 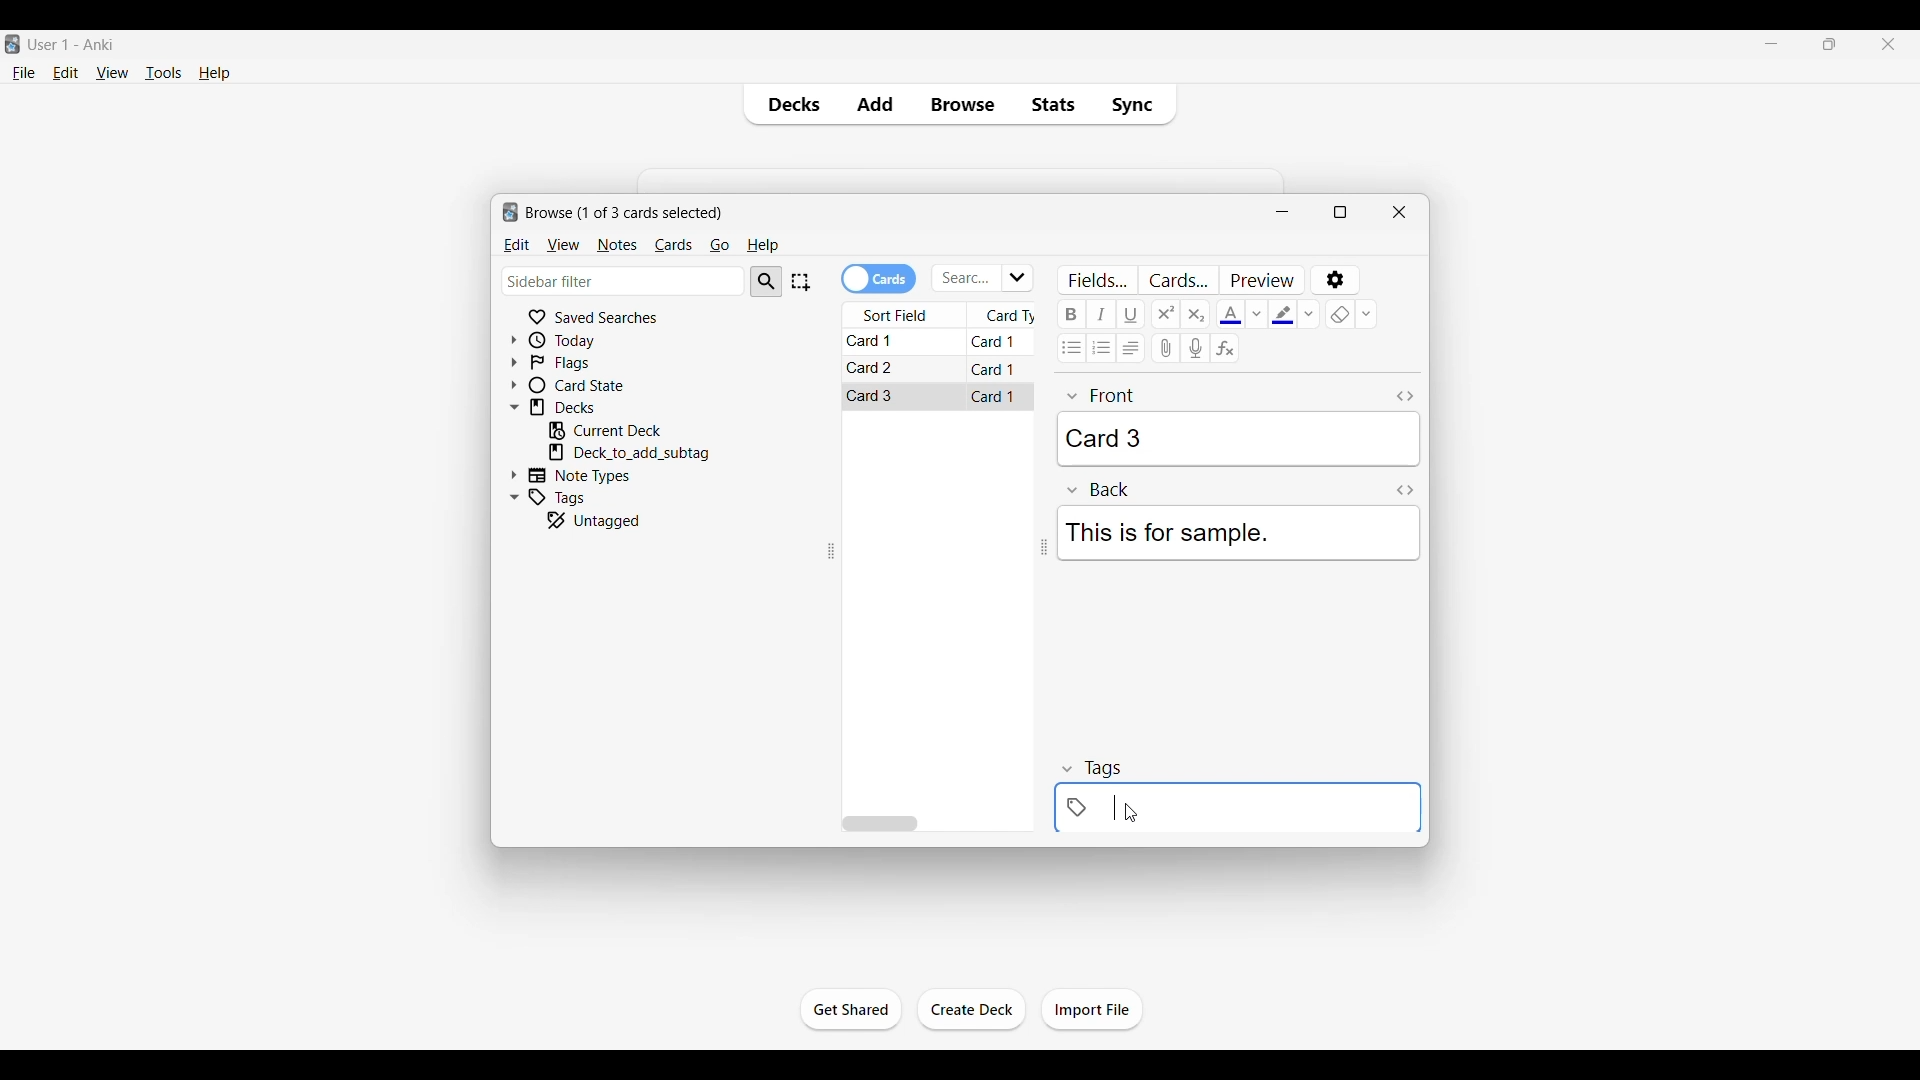 What do you see at coordinates (592, 496) in the screenshot?
I see `Click to go to tags` at bounding box center [592, 496].